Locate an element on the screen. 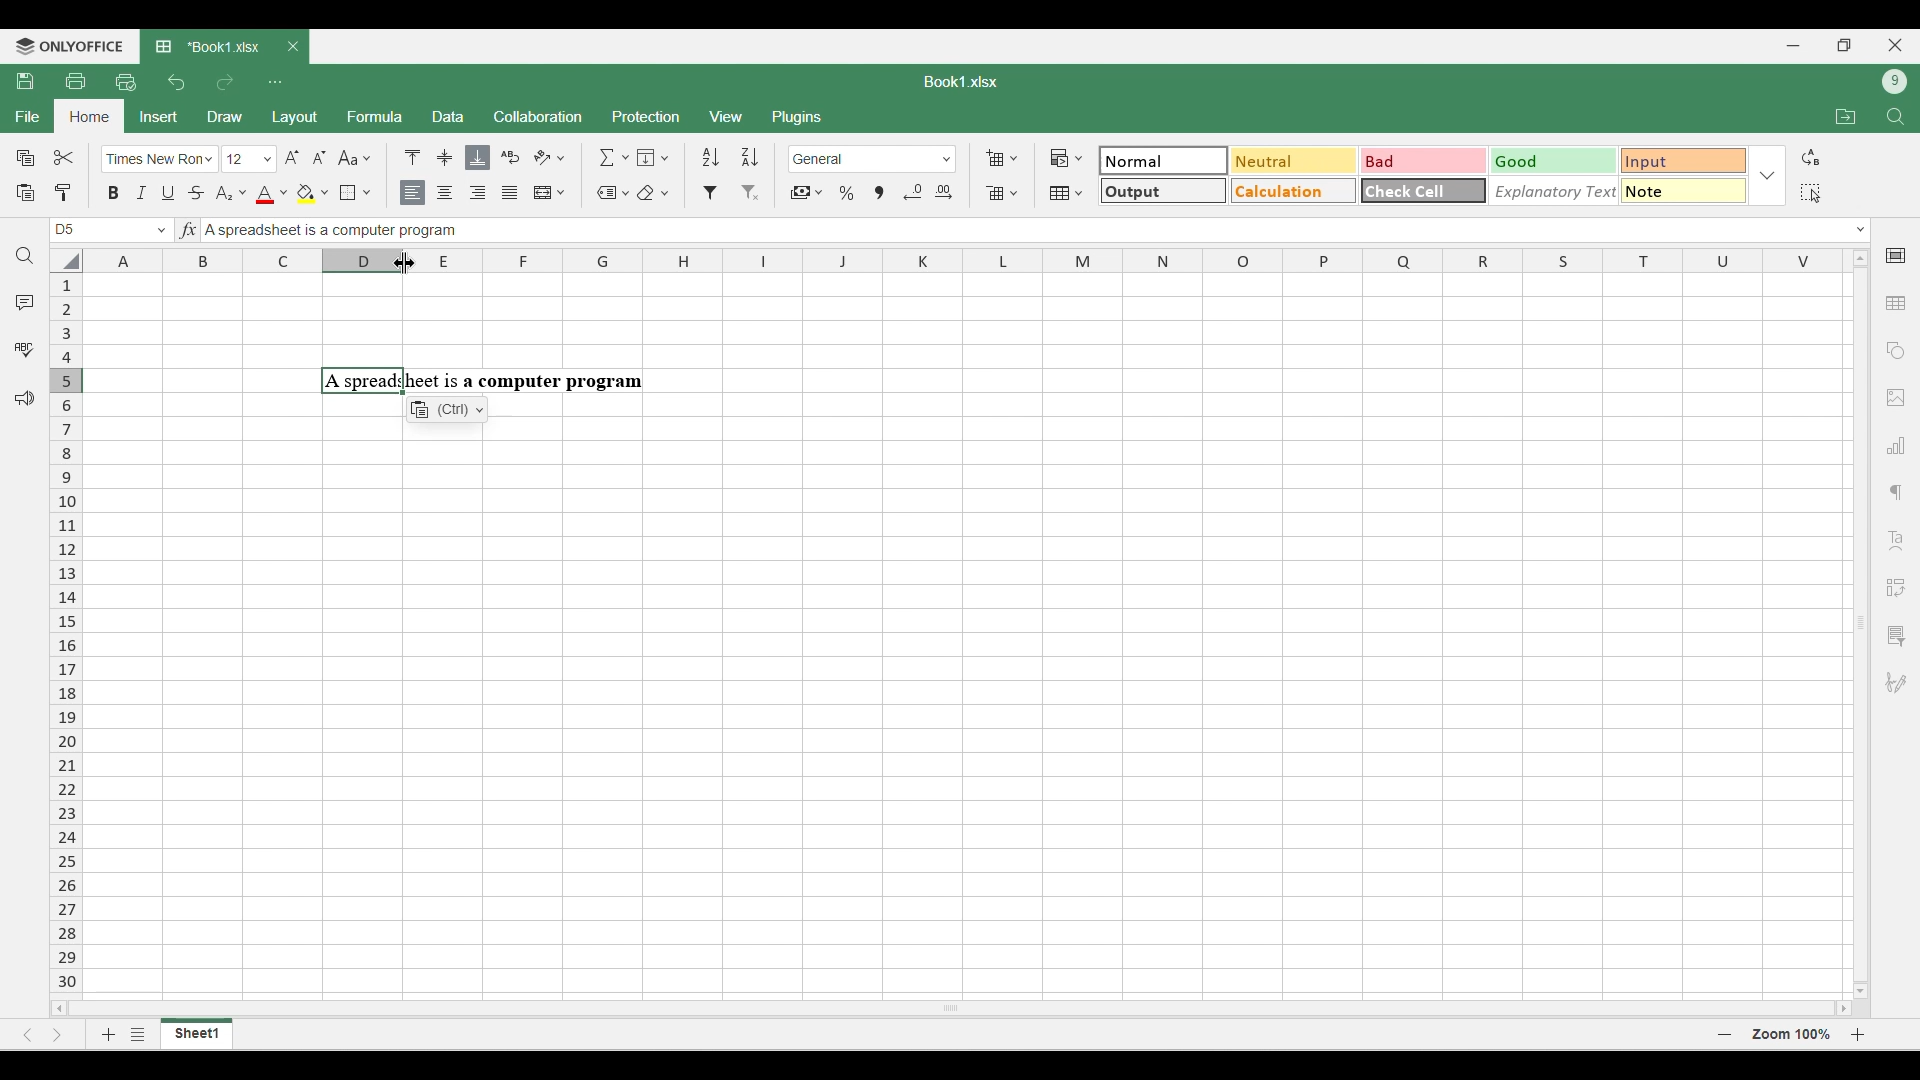 Image resolution: width=1920 pixels, height=1080 pixels. Draw menu is located at coordinates (226, 116).